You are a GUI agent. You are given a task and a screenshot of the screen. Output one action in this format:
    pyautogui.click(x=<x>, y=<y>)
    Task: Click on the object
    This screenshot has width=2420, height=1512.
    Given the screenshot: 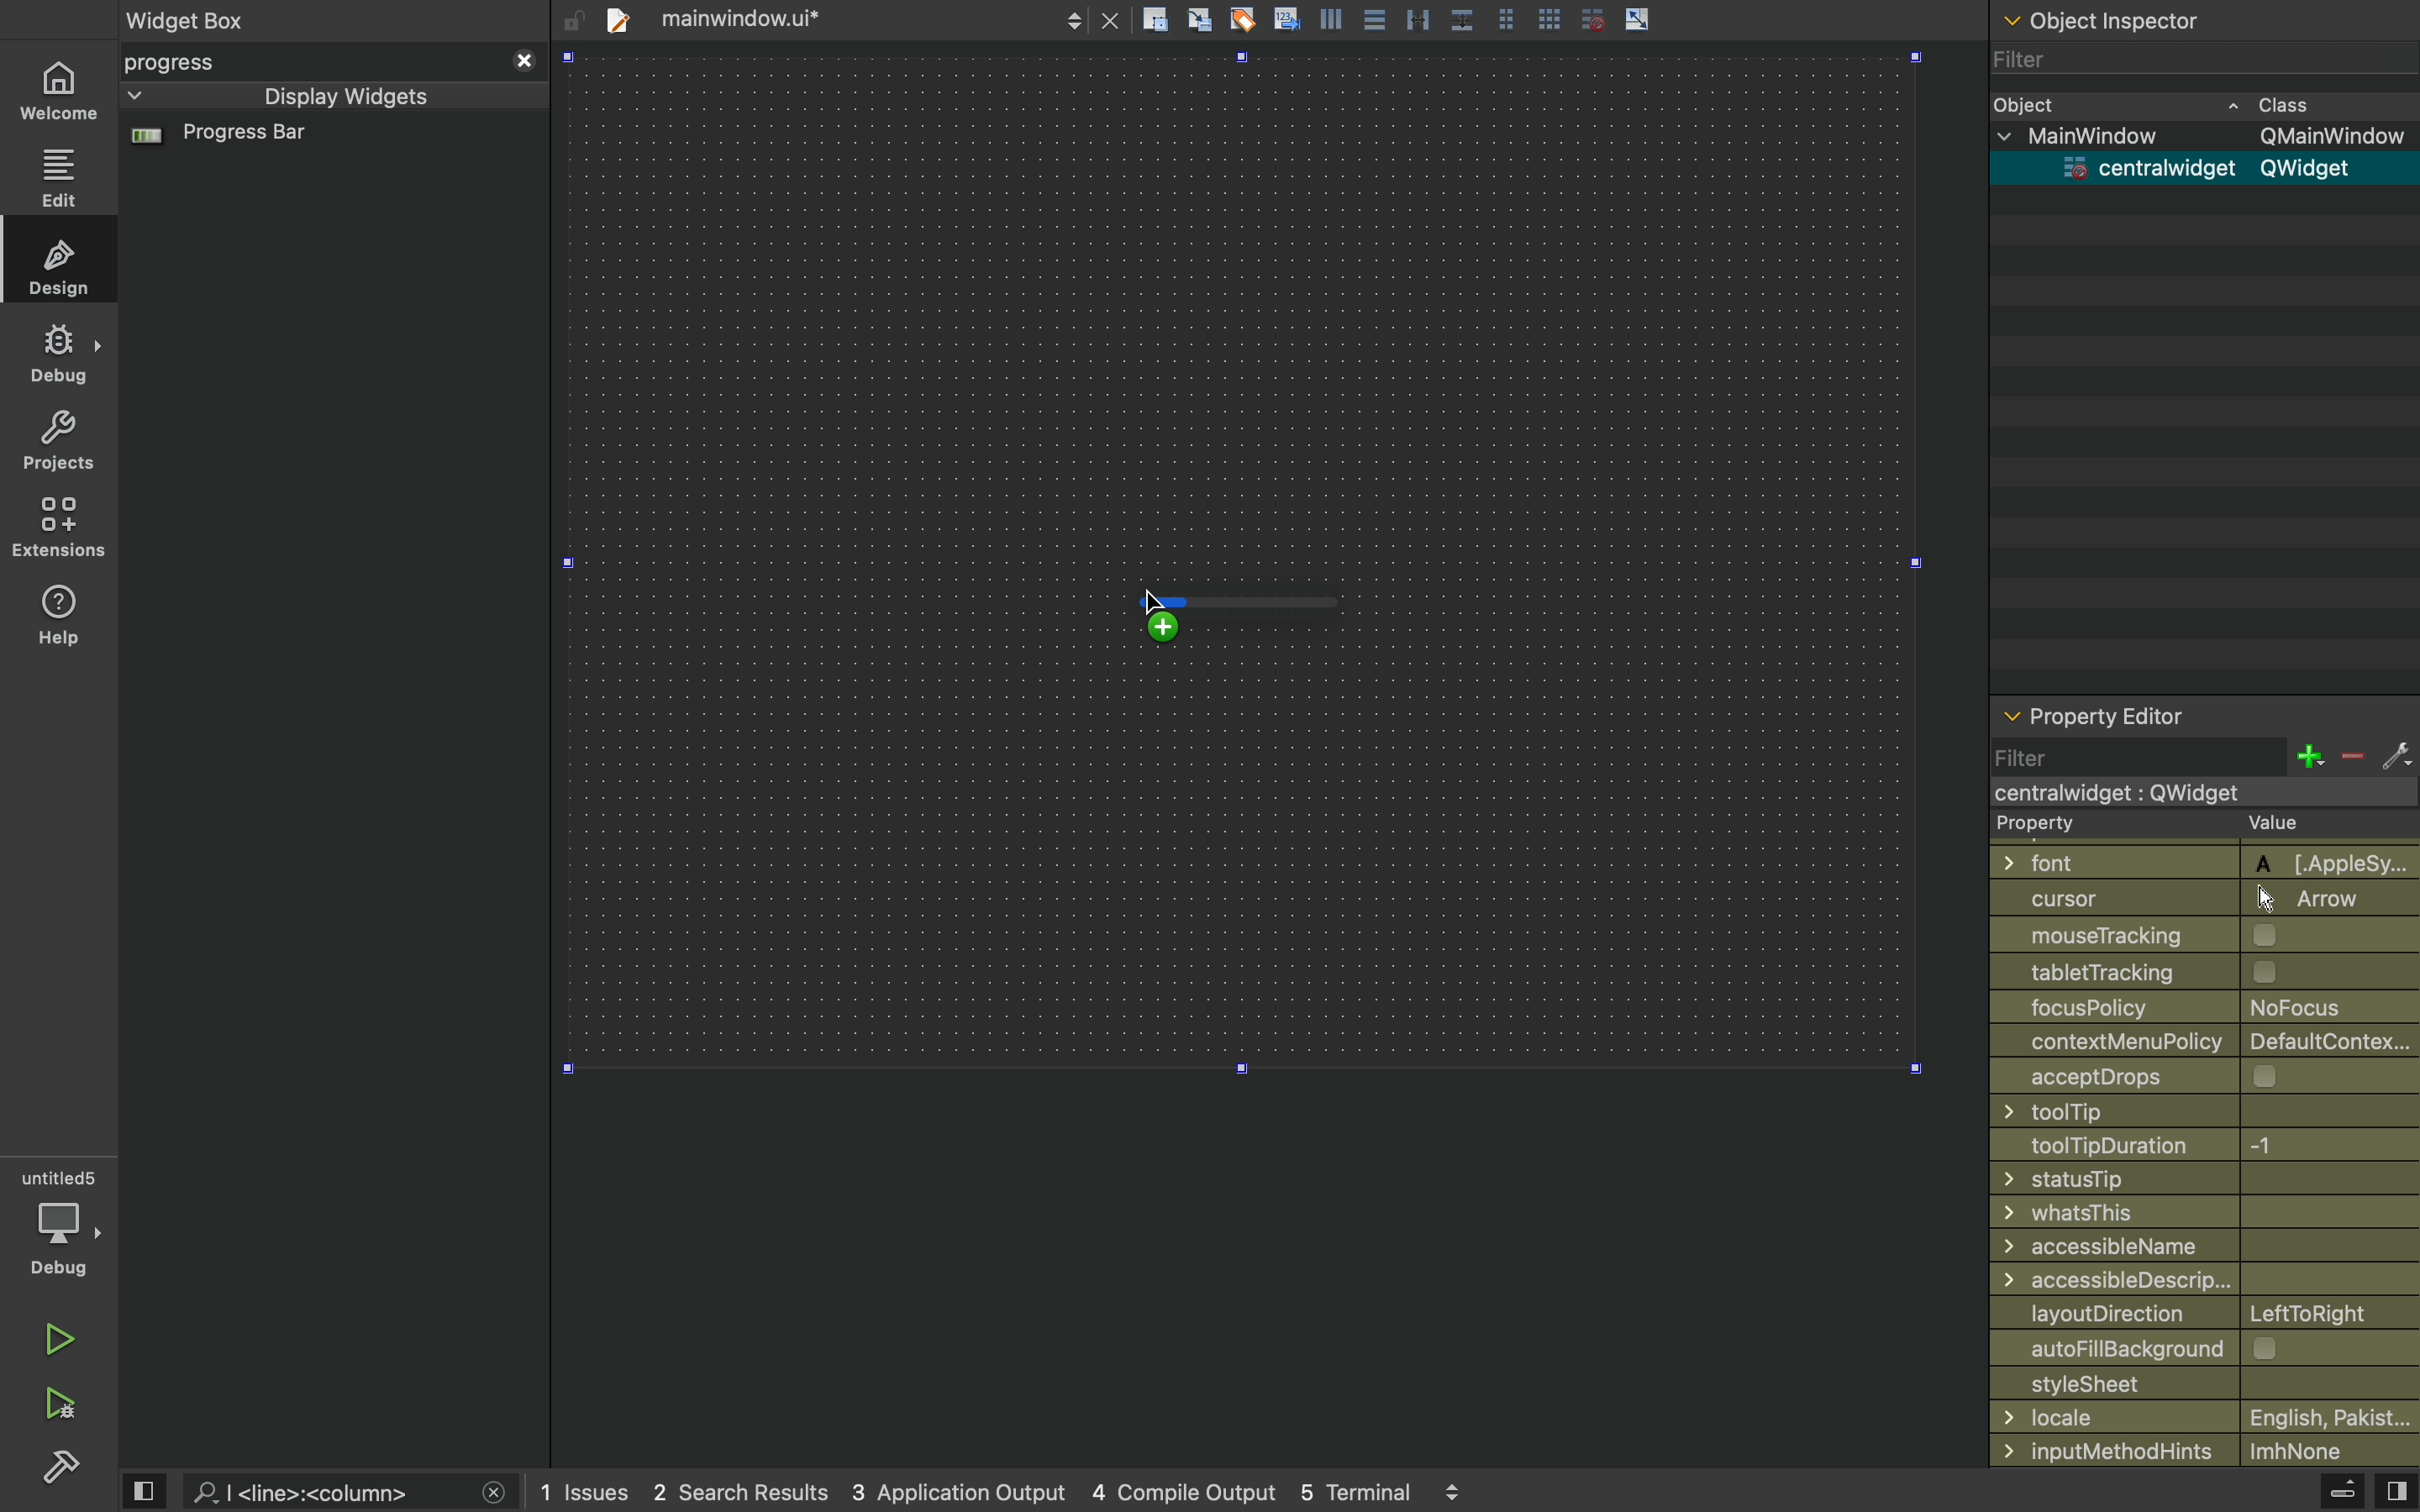 What is the action you would take?
    pyautogui.click(x=2184, y=103)
    